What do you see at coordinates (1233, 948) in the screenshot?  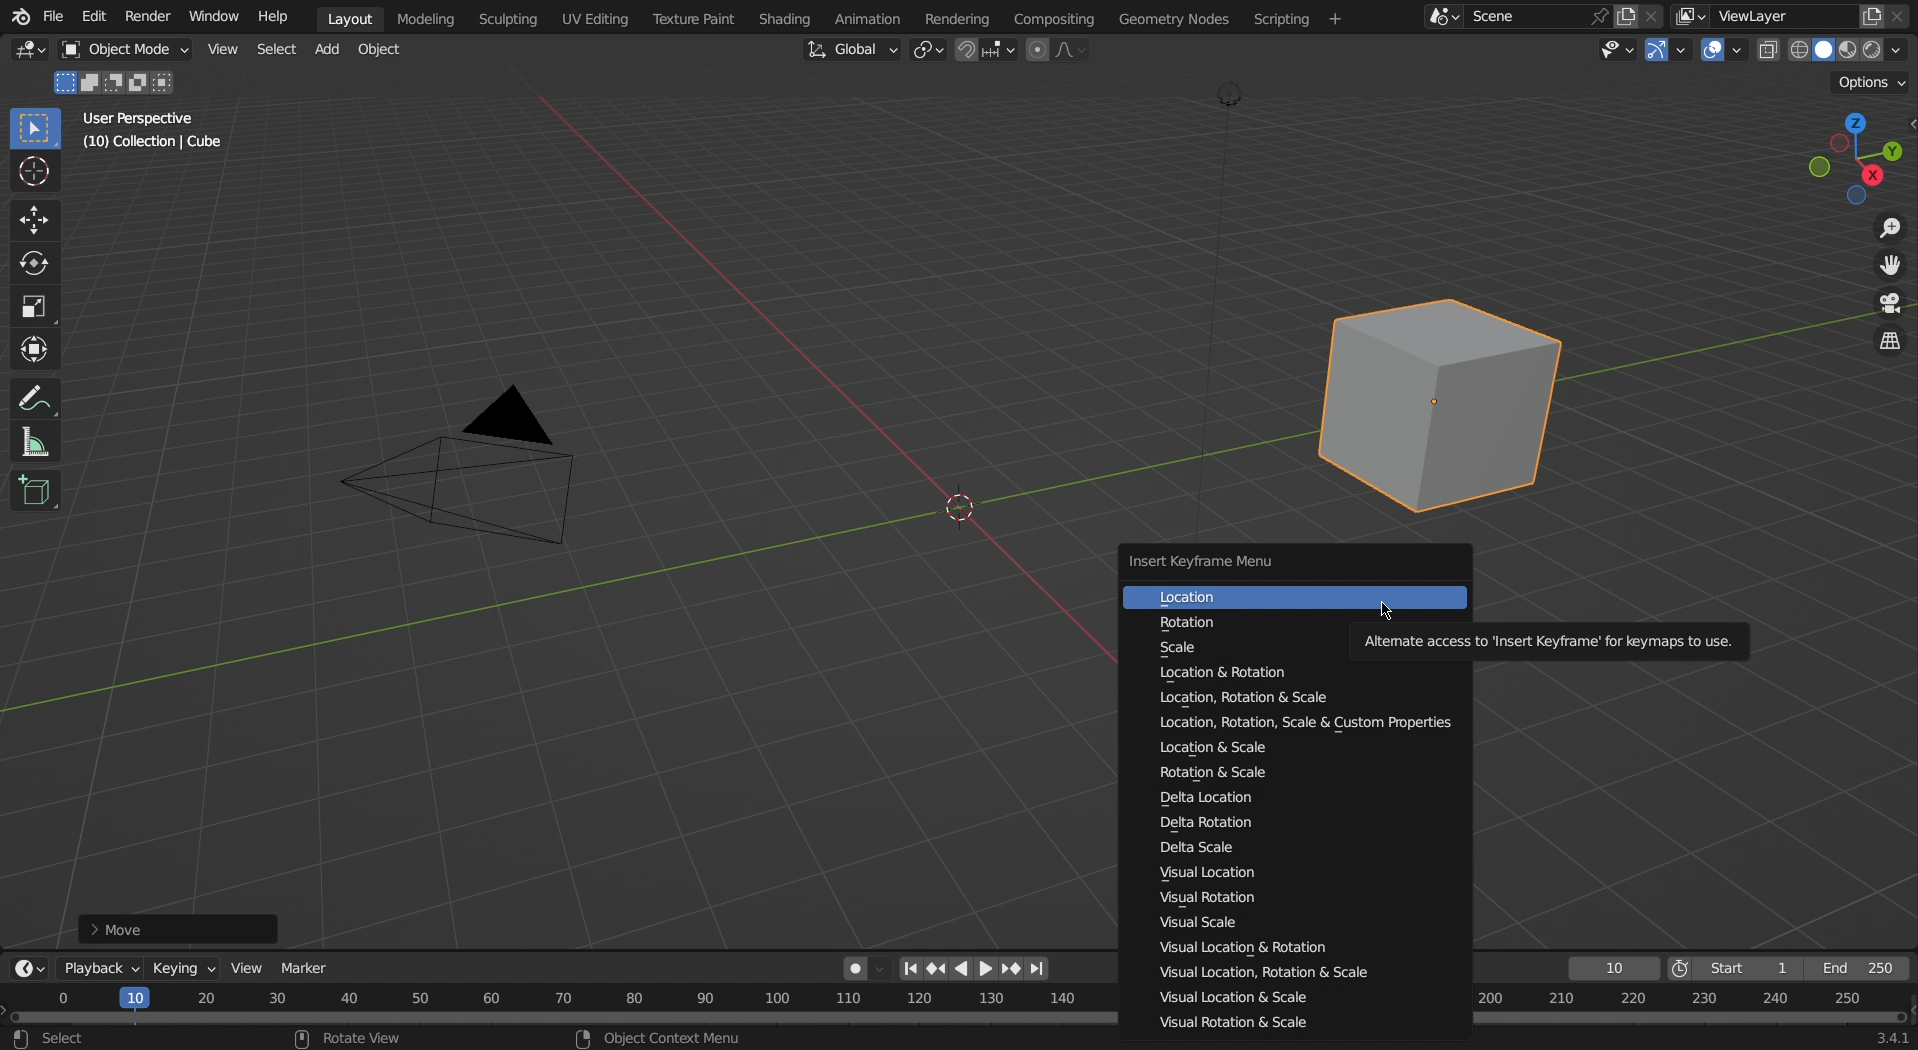 I see `Visual Location & Rotation` at bounding box center [1233, 948].